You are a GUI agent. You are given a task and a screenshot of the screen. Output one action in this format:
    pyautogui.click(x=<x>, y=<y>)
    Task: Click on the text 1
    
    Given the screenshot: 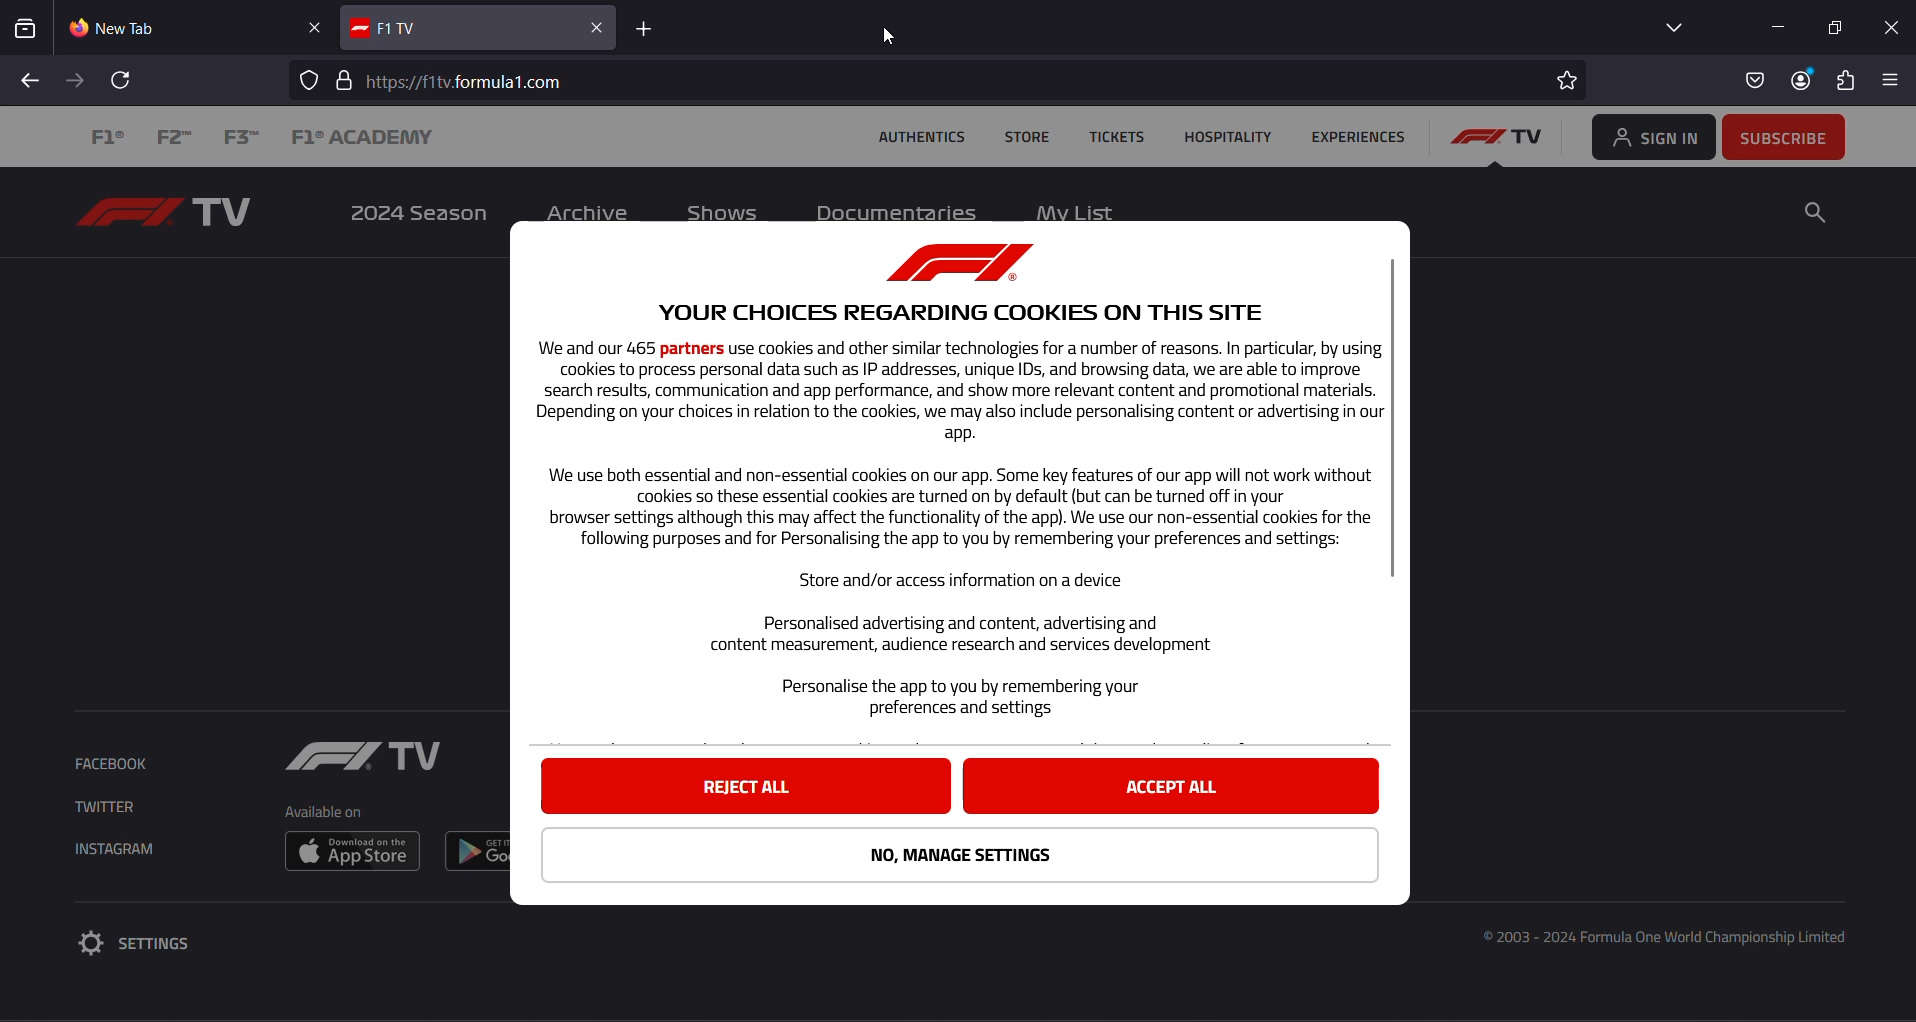 What is the action you would take?
    pyautogui.click(x=1671, y=941)
    